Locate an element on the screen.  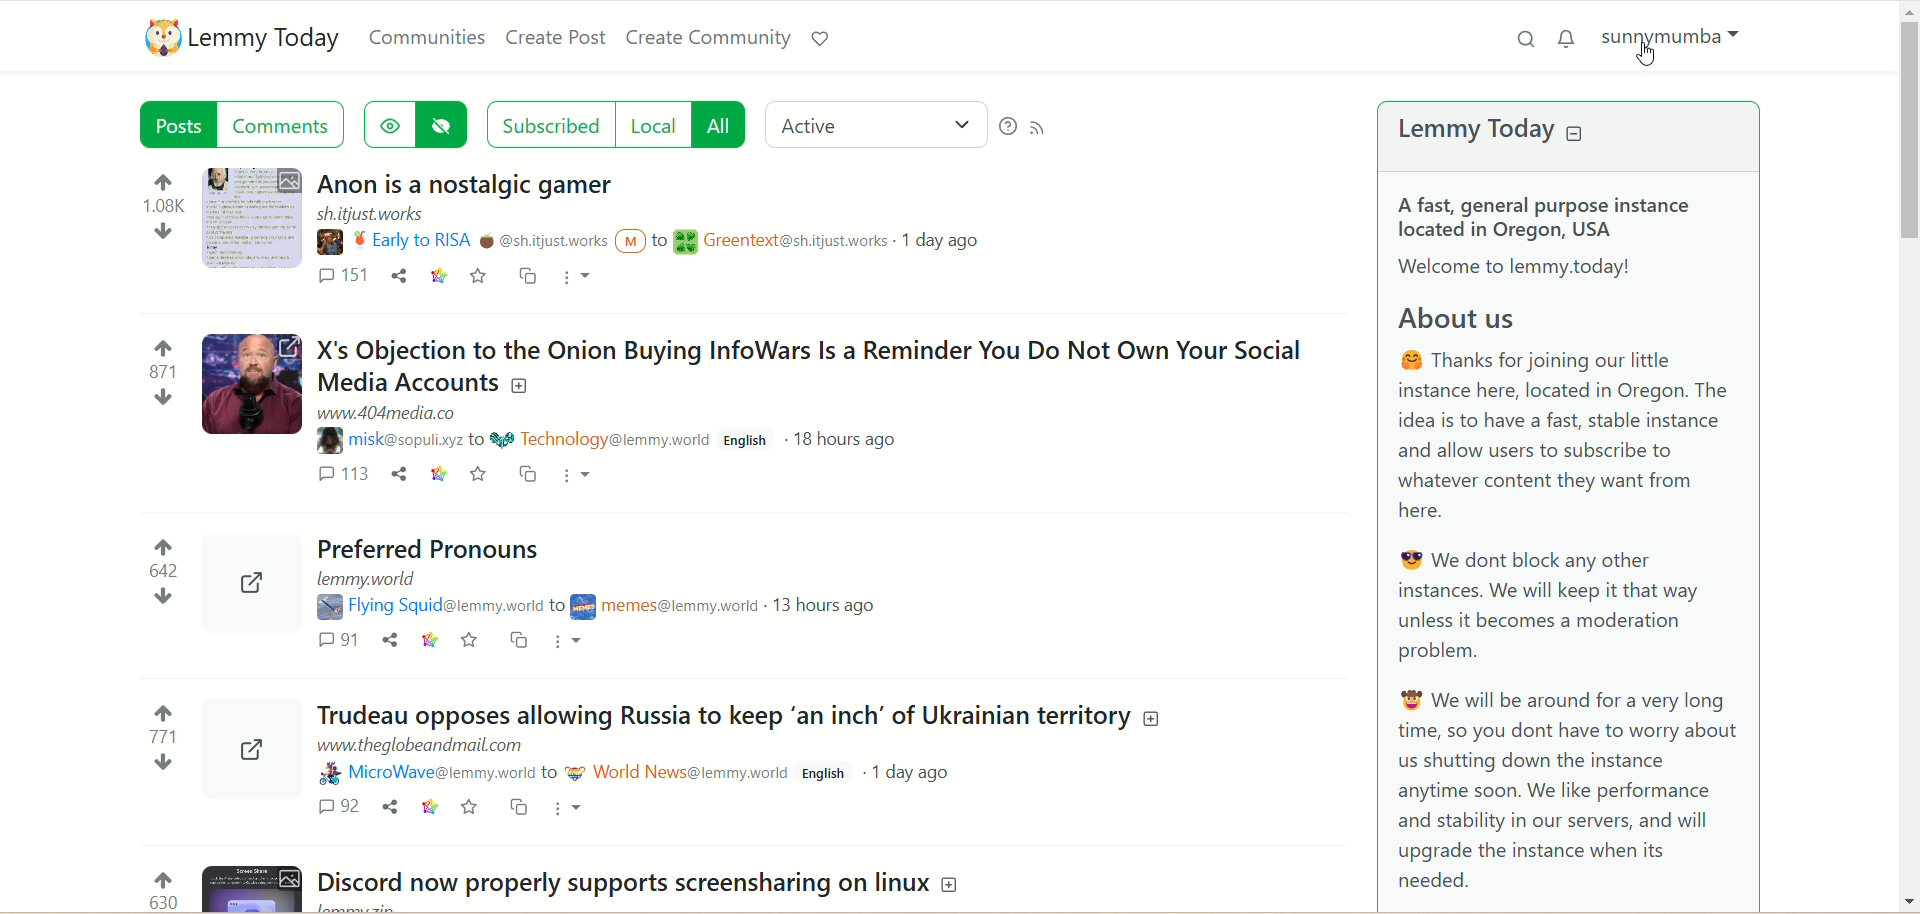
1 day ago is located at coordinates (917, 772).